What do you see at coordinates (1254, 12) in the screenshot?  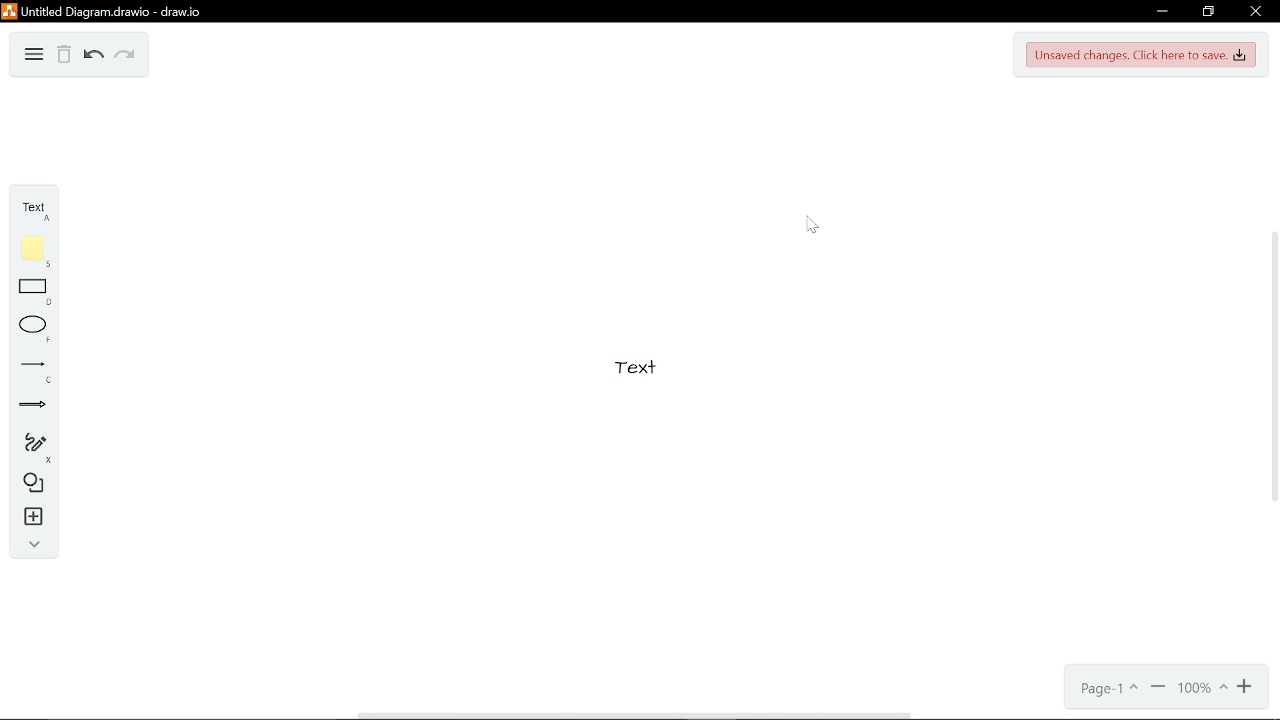 I see `Close` at bounding box center [1254, 12].